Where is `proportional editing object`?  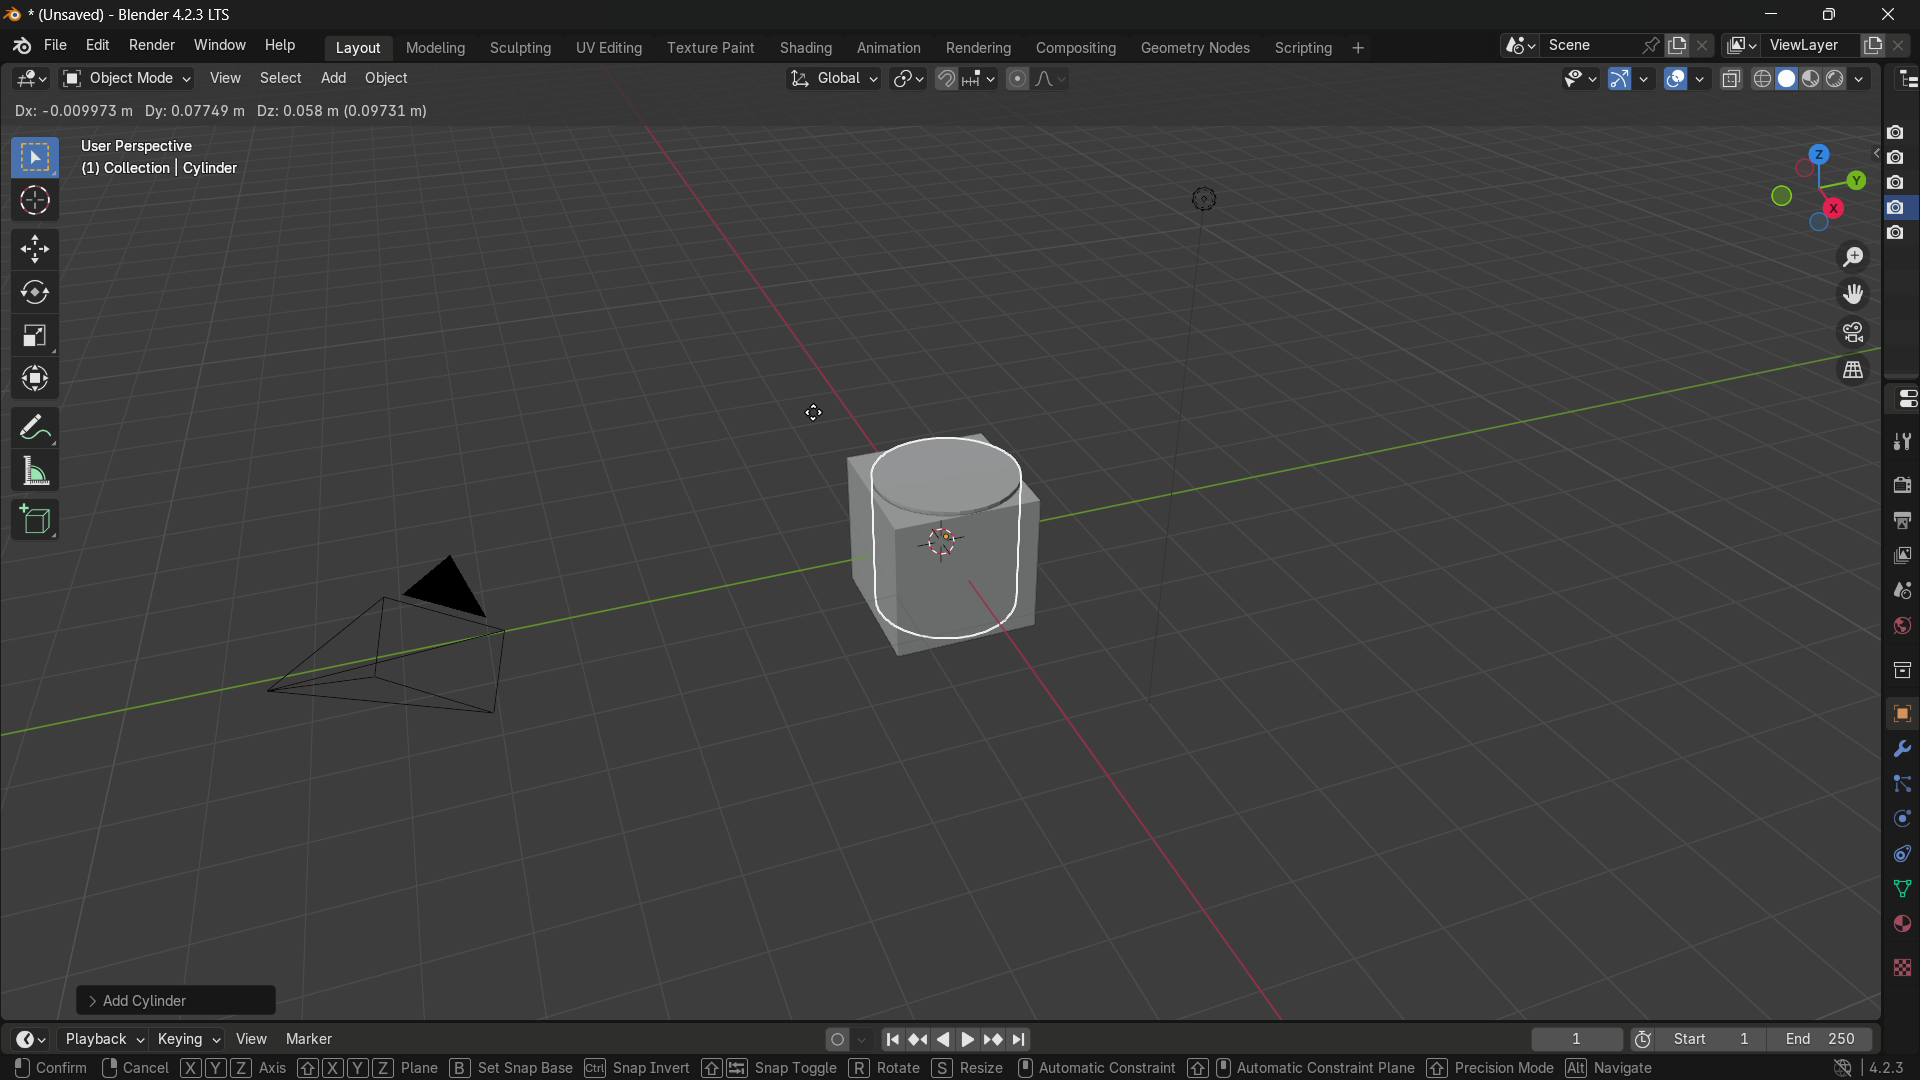
proportional editing object is located at coordinates (1017, 79).